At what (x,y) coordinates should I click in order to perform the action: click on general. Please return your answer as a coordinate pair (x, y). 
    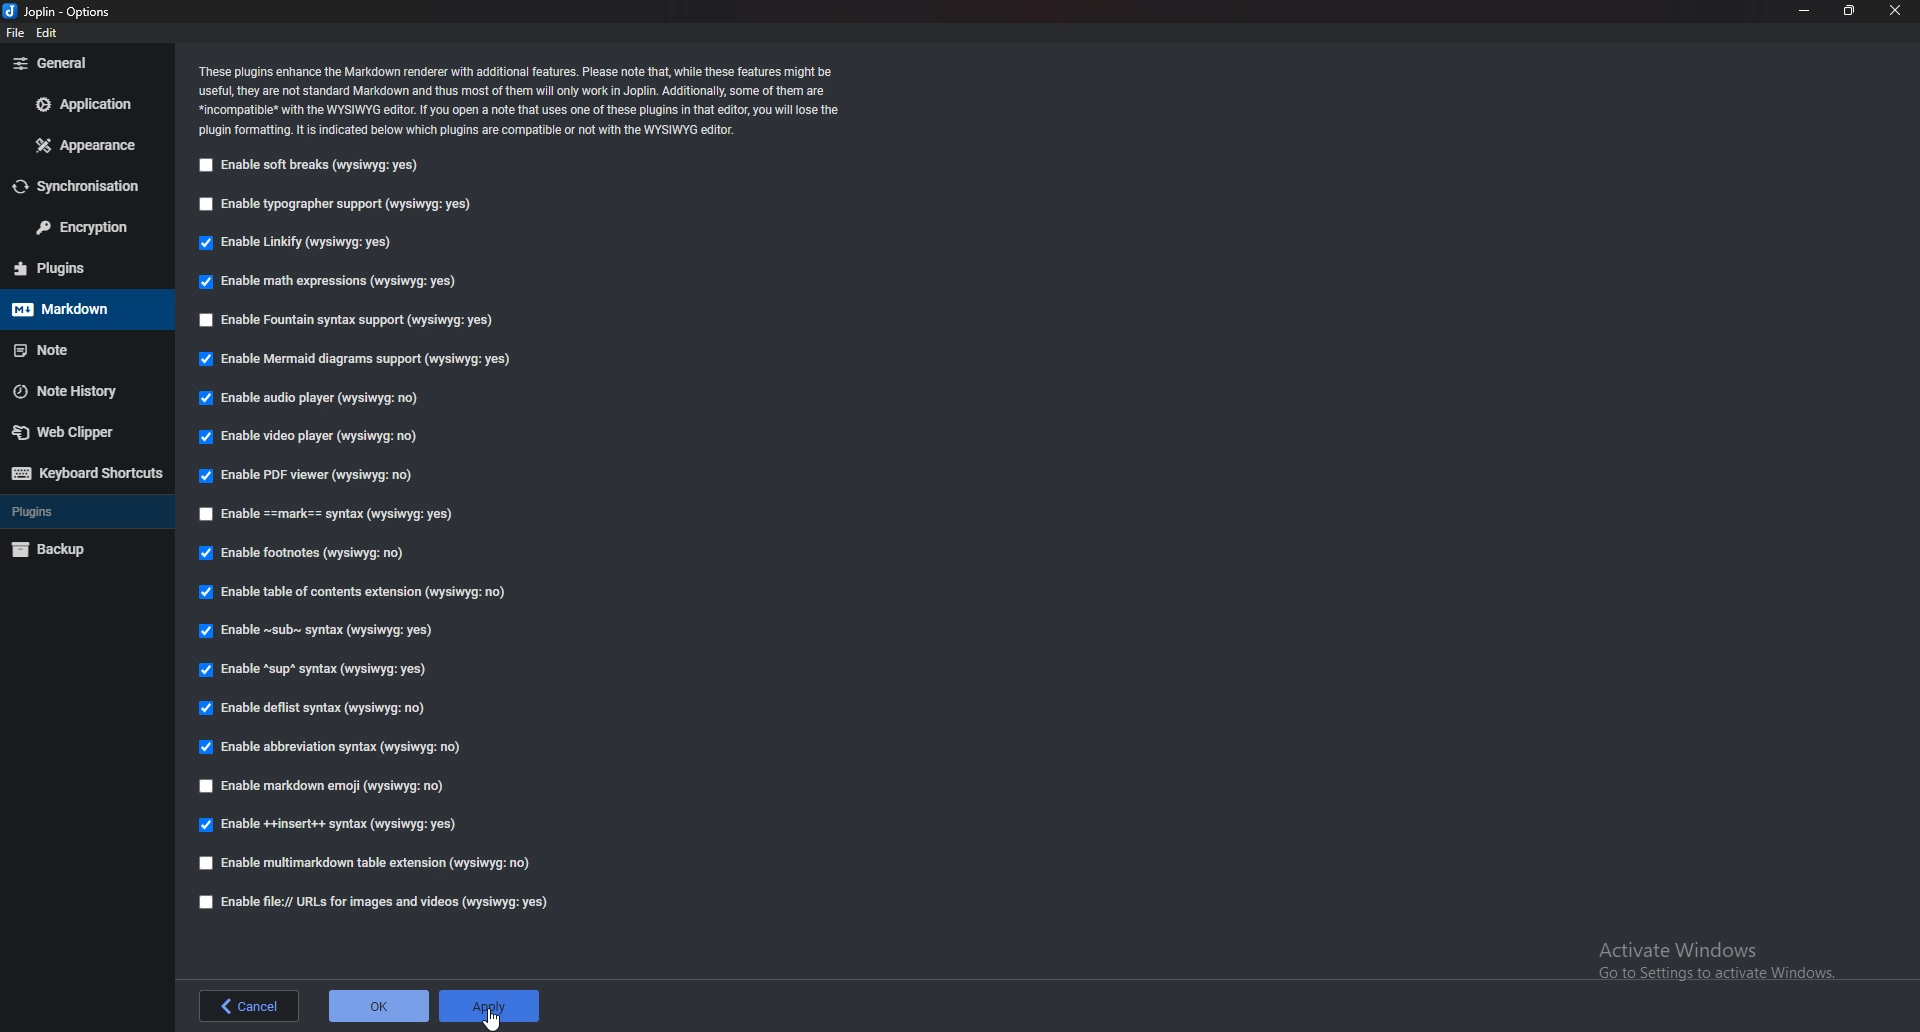
    Looking at the image, I should click on (86, 62).